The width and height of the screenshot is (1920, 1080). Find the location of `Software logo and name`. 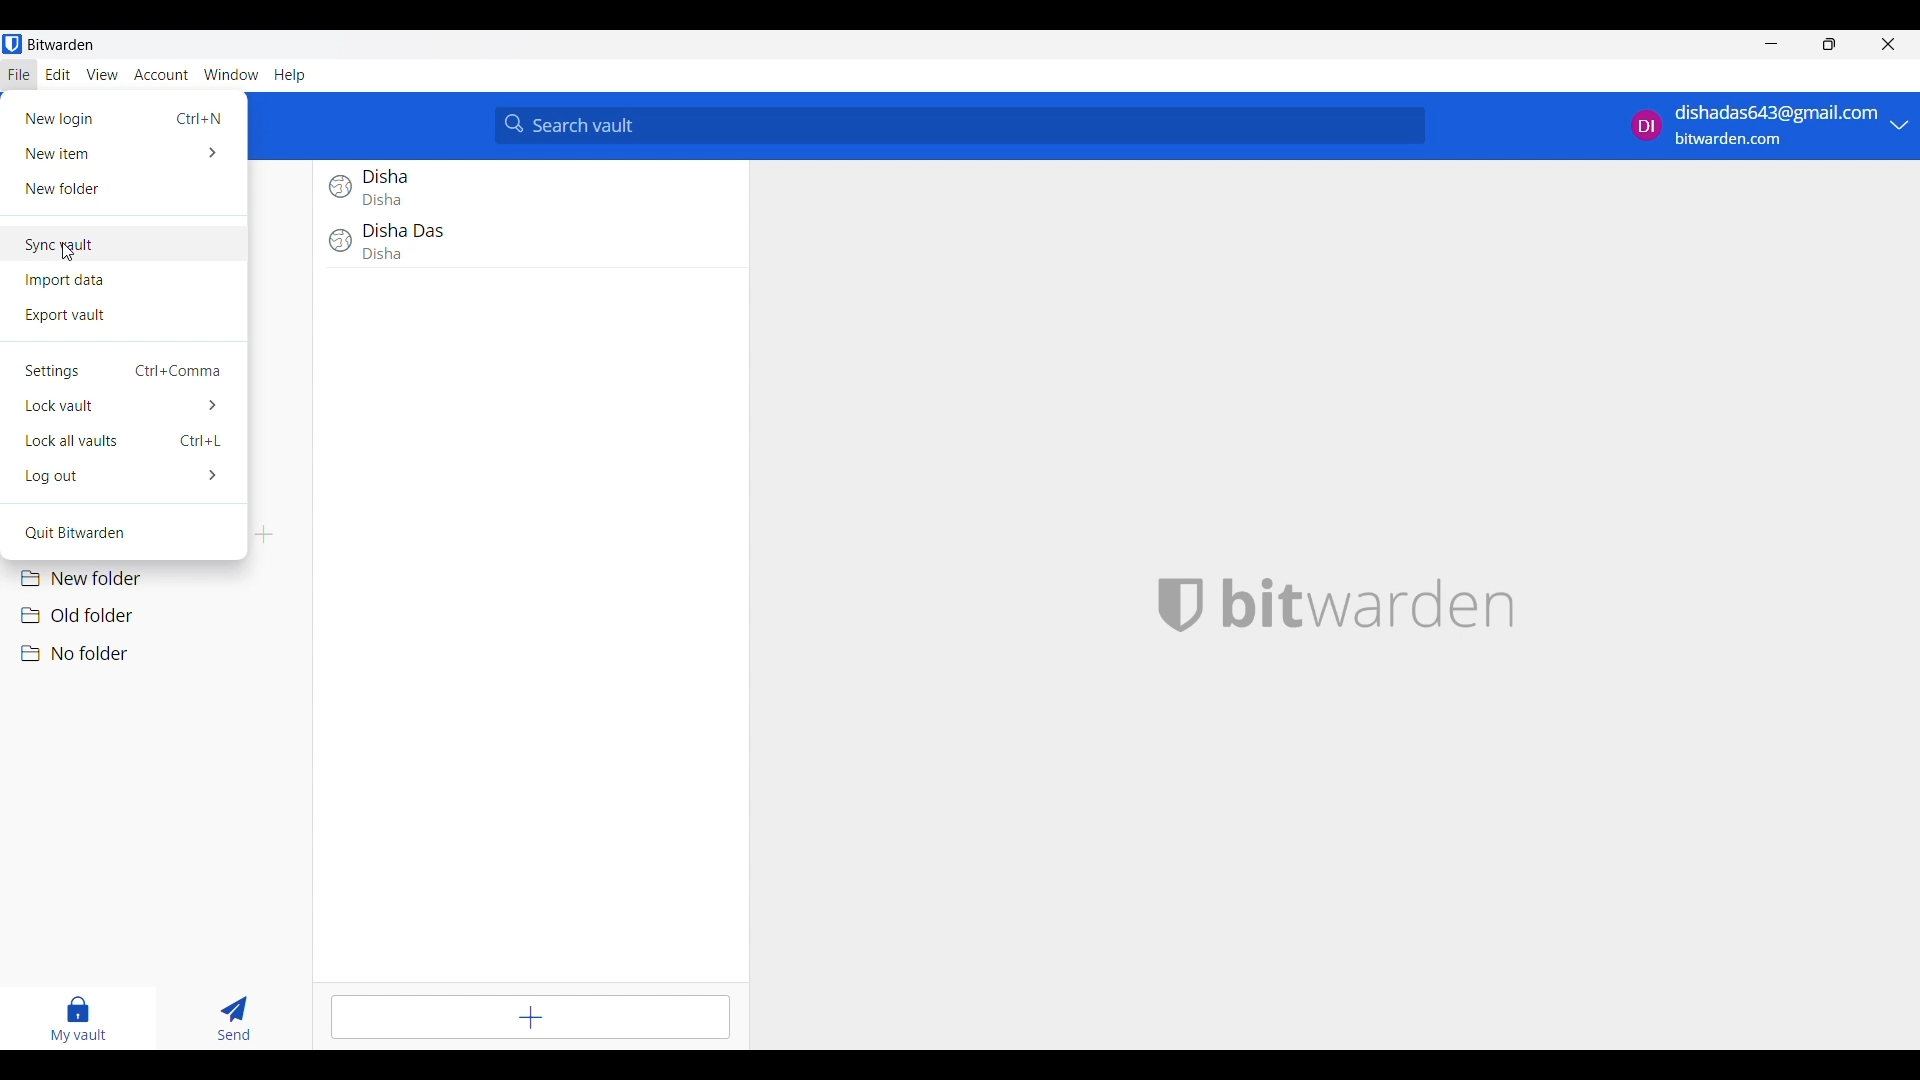

Software logo and name is located at coordinates (1369, 605).